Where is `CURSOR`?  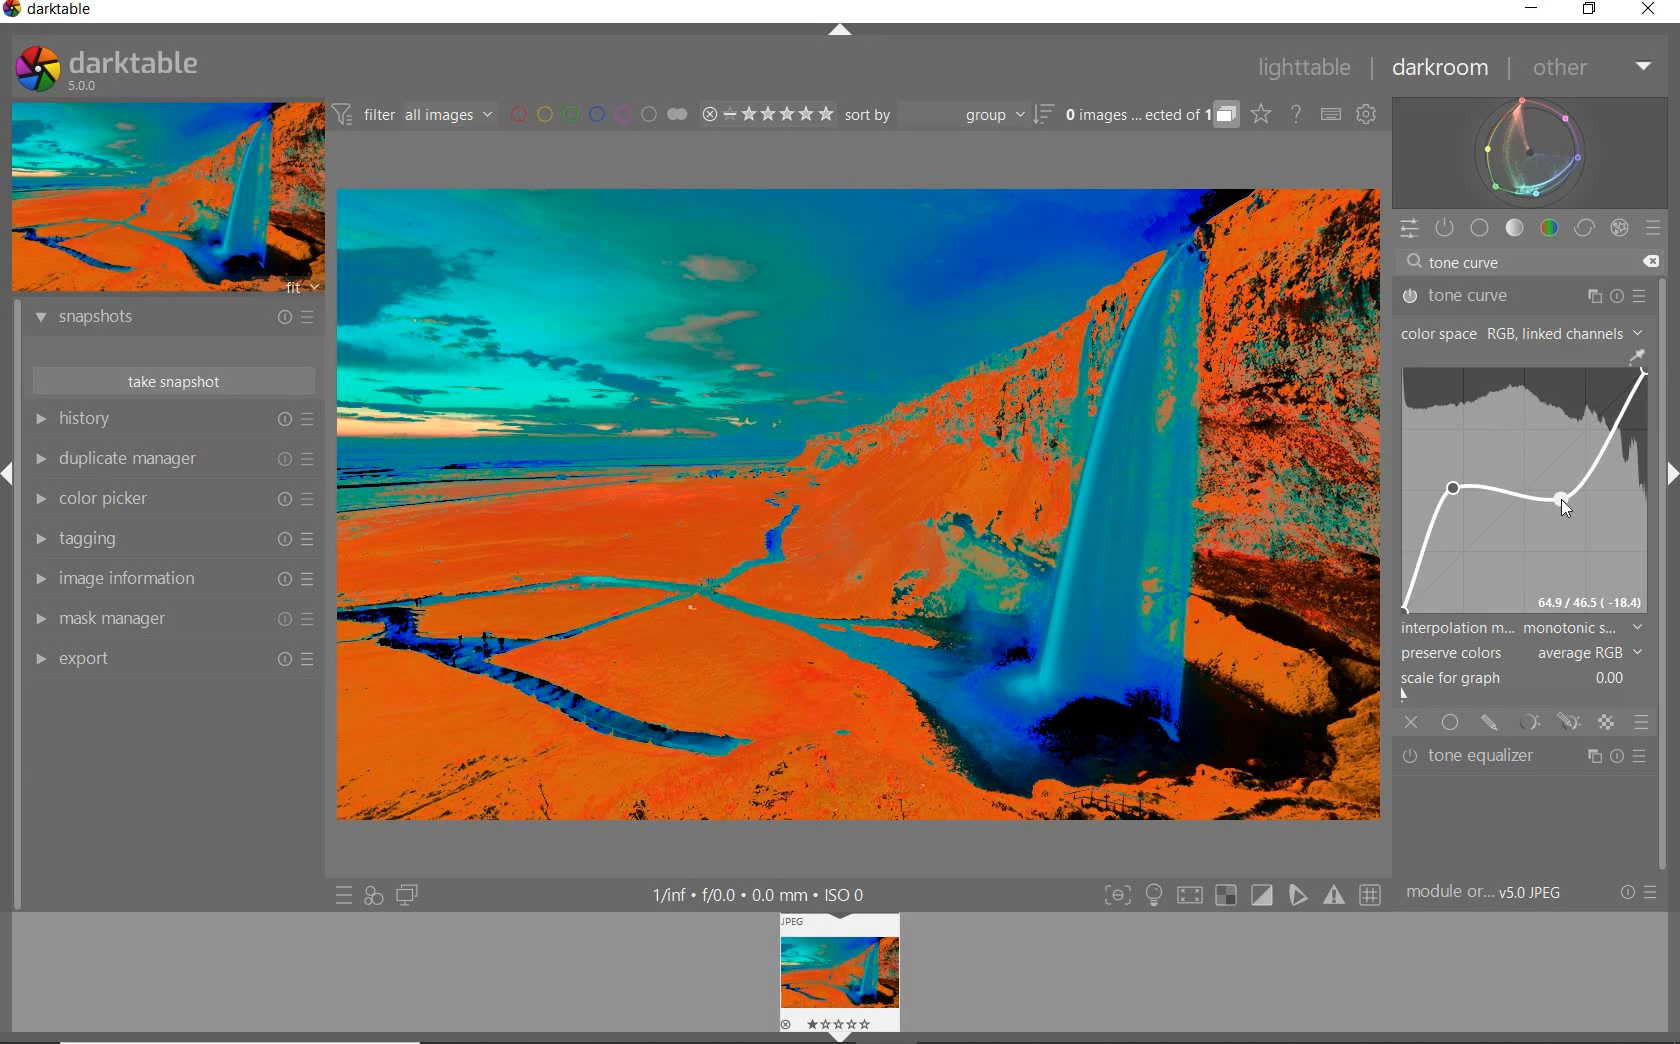
CURSOR is located at coordinates (1456, 490).